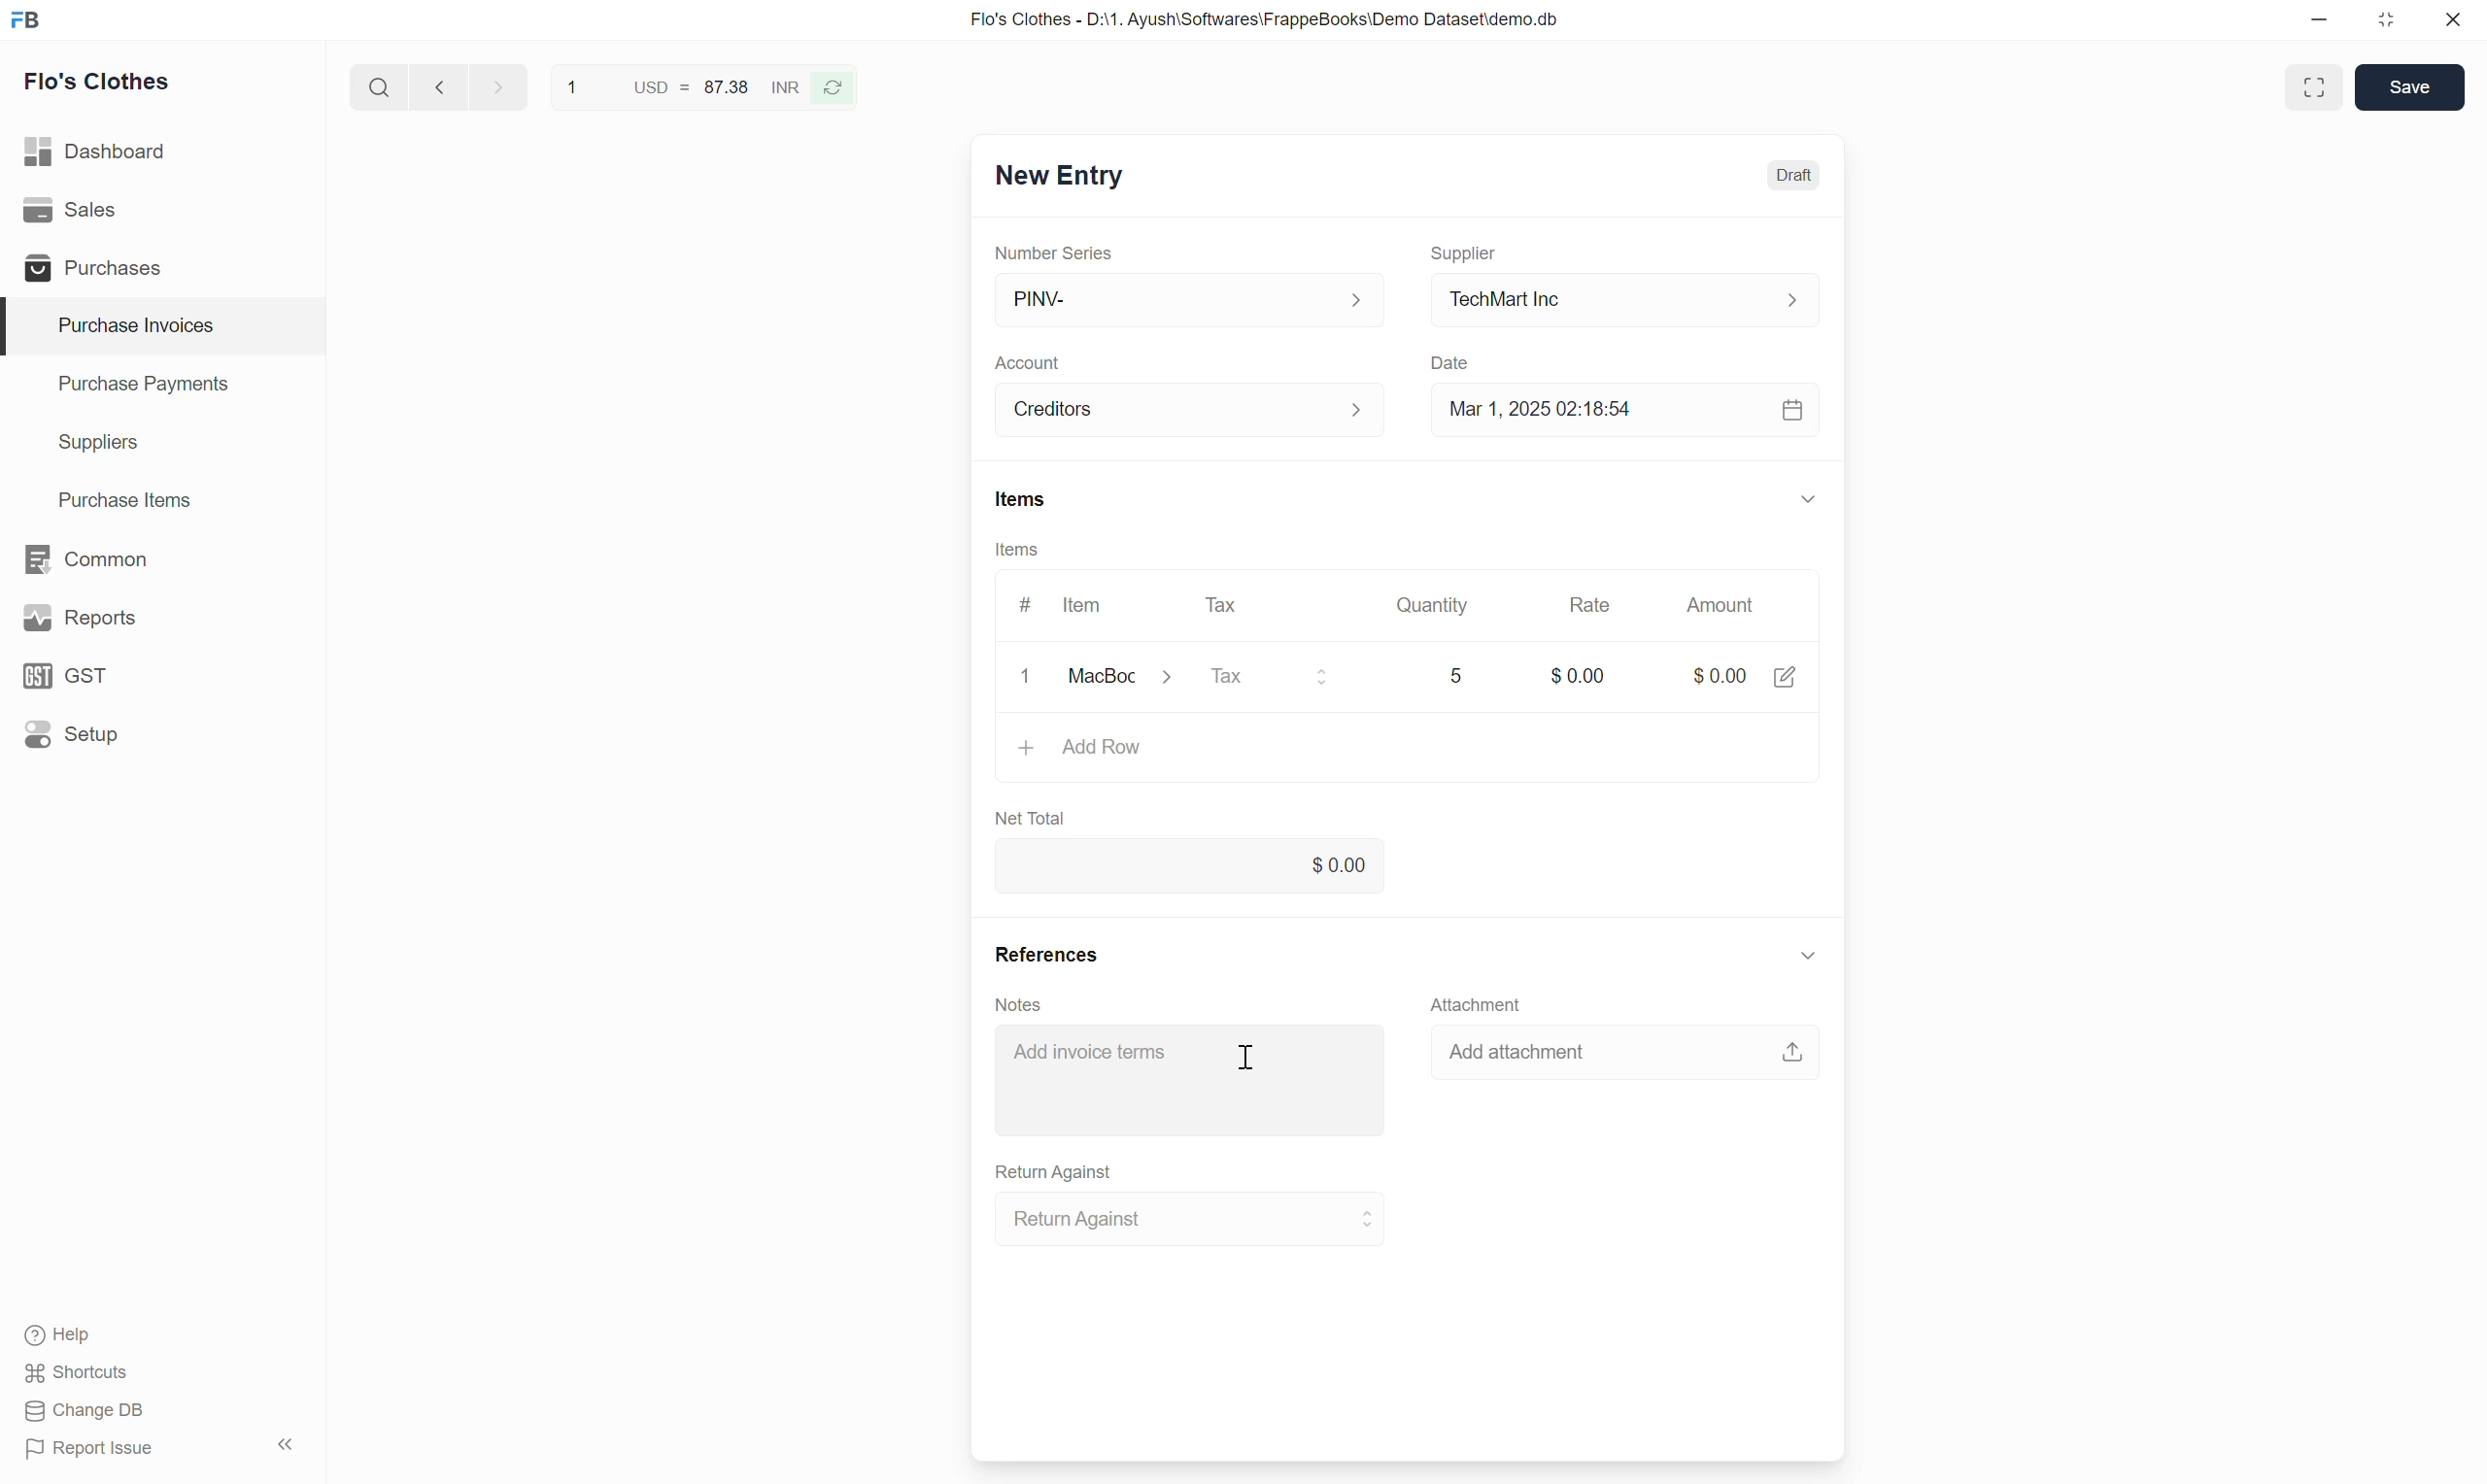 The width and height of the screenshot is (2487, 1484). What do you see at coordinates (1590, 605) in the screenshot?
I see `Rate` at bounding box center [1590, 605].